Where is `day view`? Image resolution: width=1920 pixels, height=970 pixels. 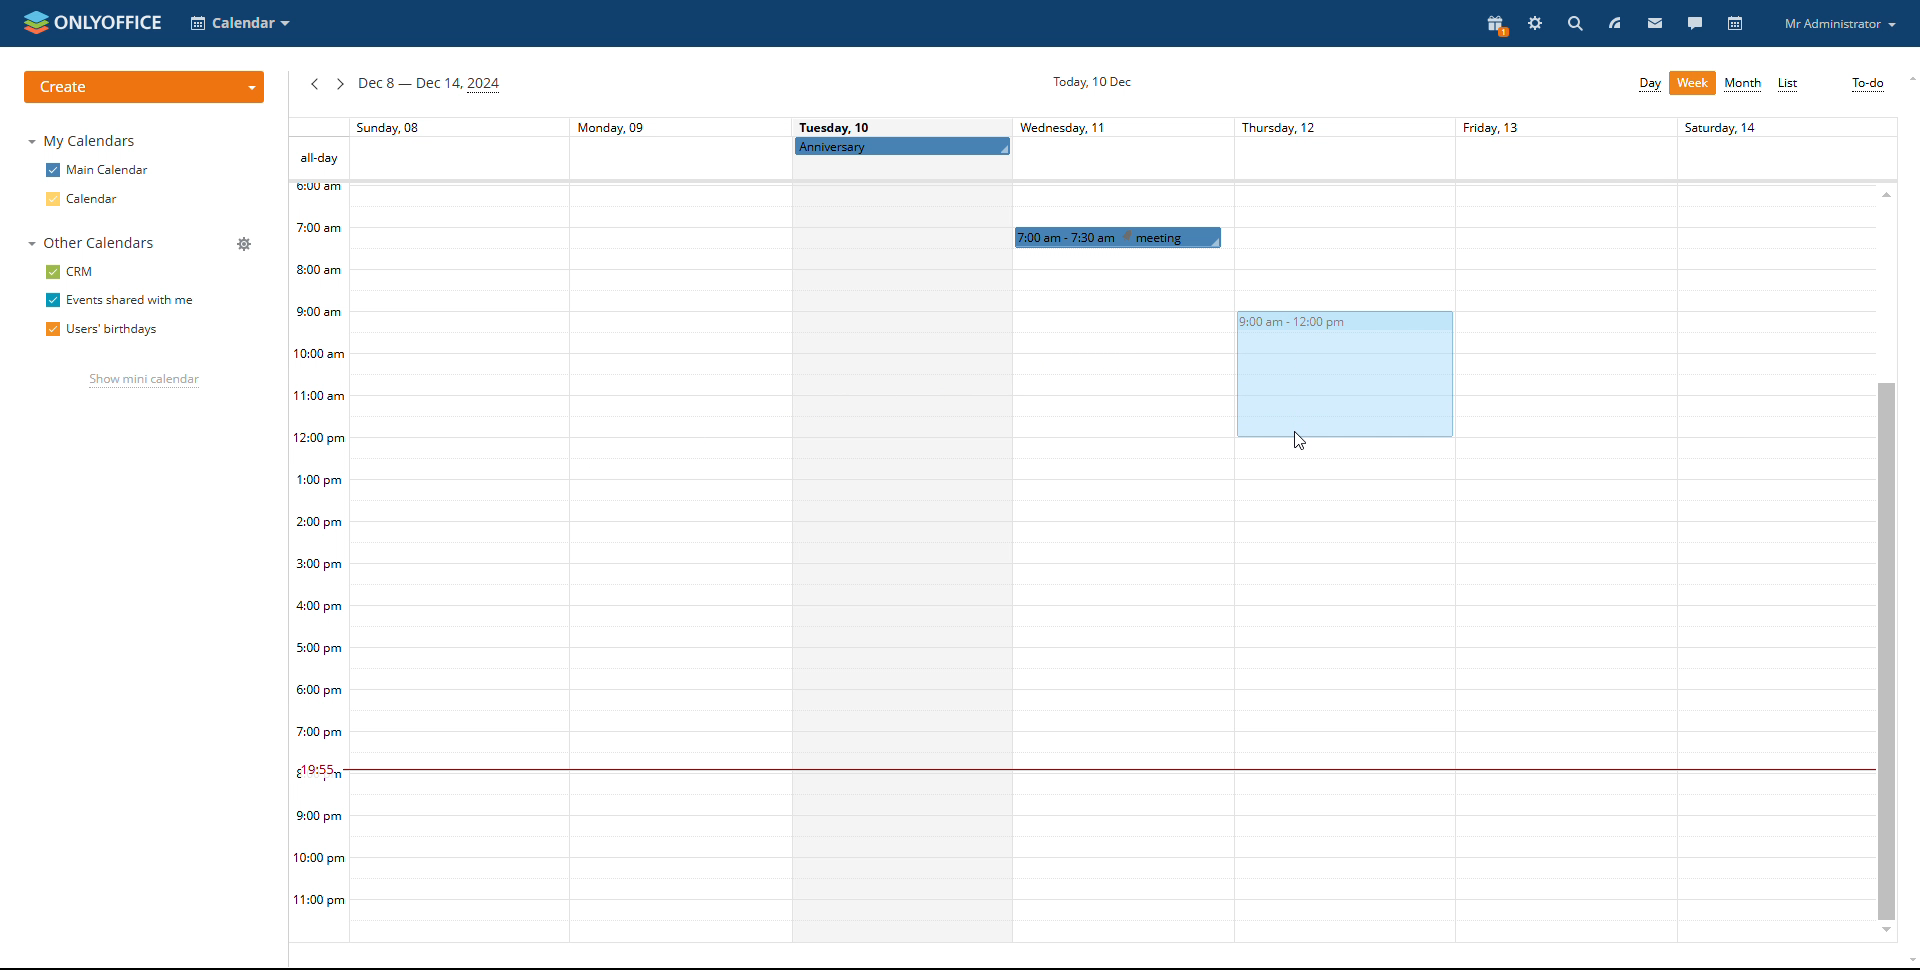 day view is located at coordinates (1649, 84).